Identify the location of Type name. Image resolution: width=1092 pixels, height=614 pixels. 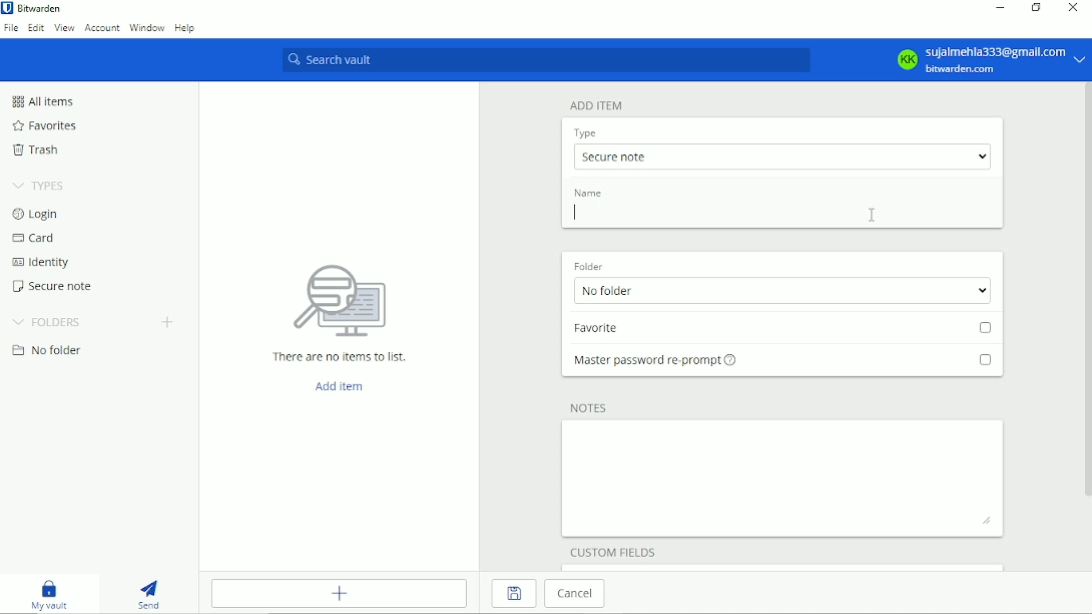
(783, 215).